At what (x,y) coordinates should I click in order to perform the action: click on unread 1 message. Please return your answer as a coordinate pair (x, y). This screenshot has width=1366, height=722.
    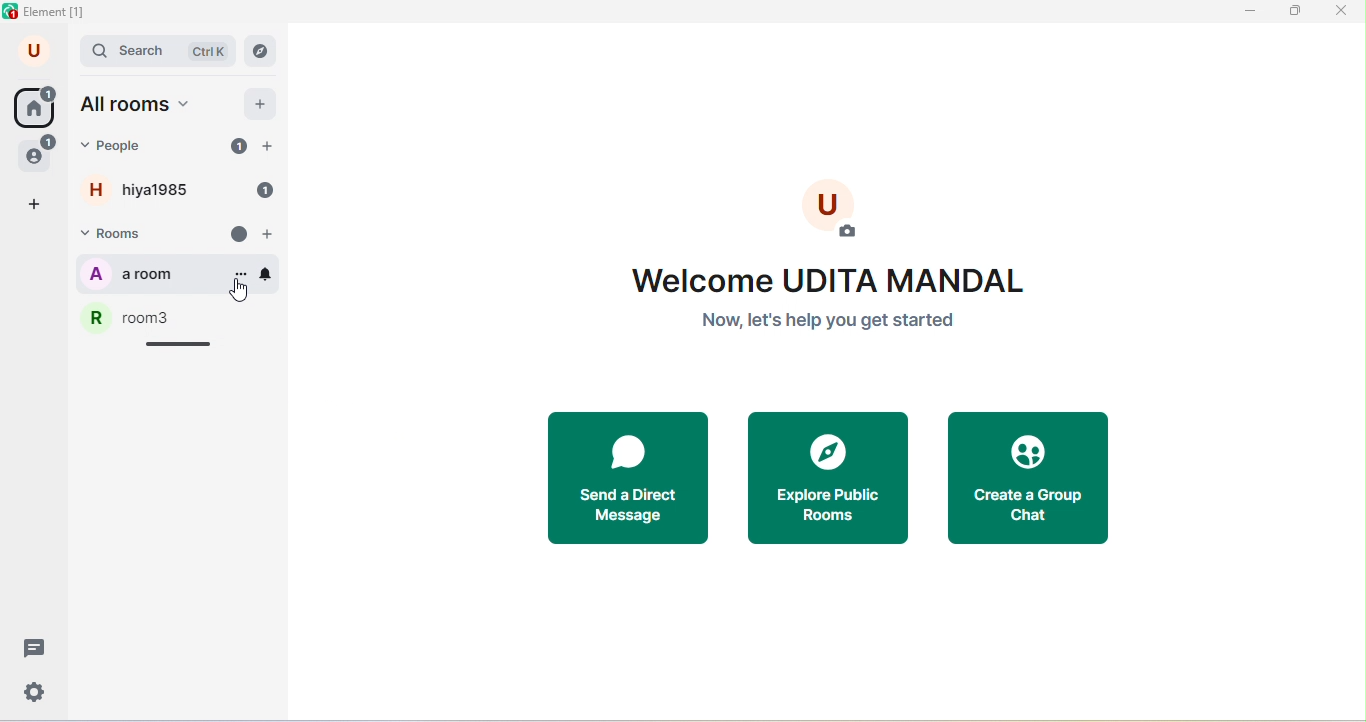
    Looking at the image, I should click on (239, 145).